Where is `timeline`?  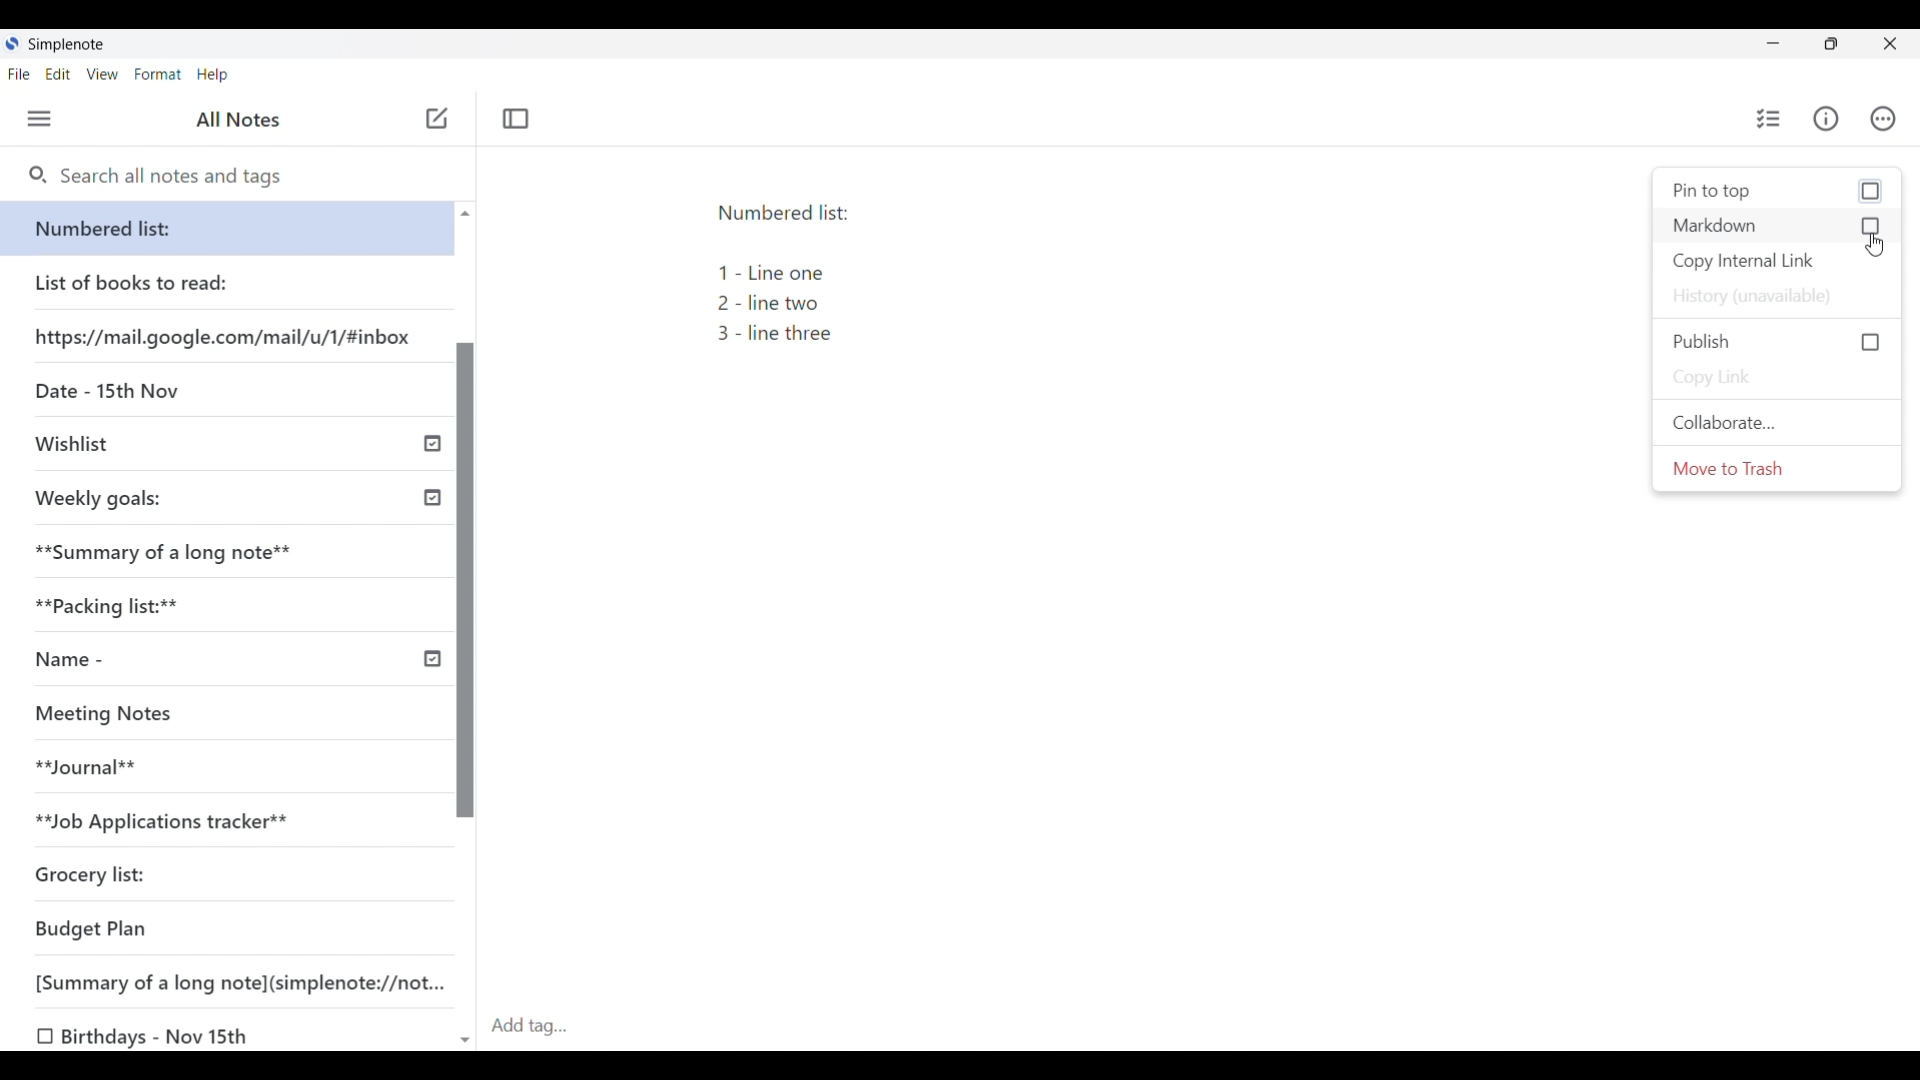 timeline is located at coordinates (431, 496).